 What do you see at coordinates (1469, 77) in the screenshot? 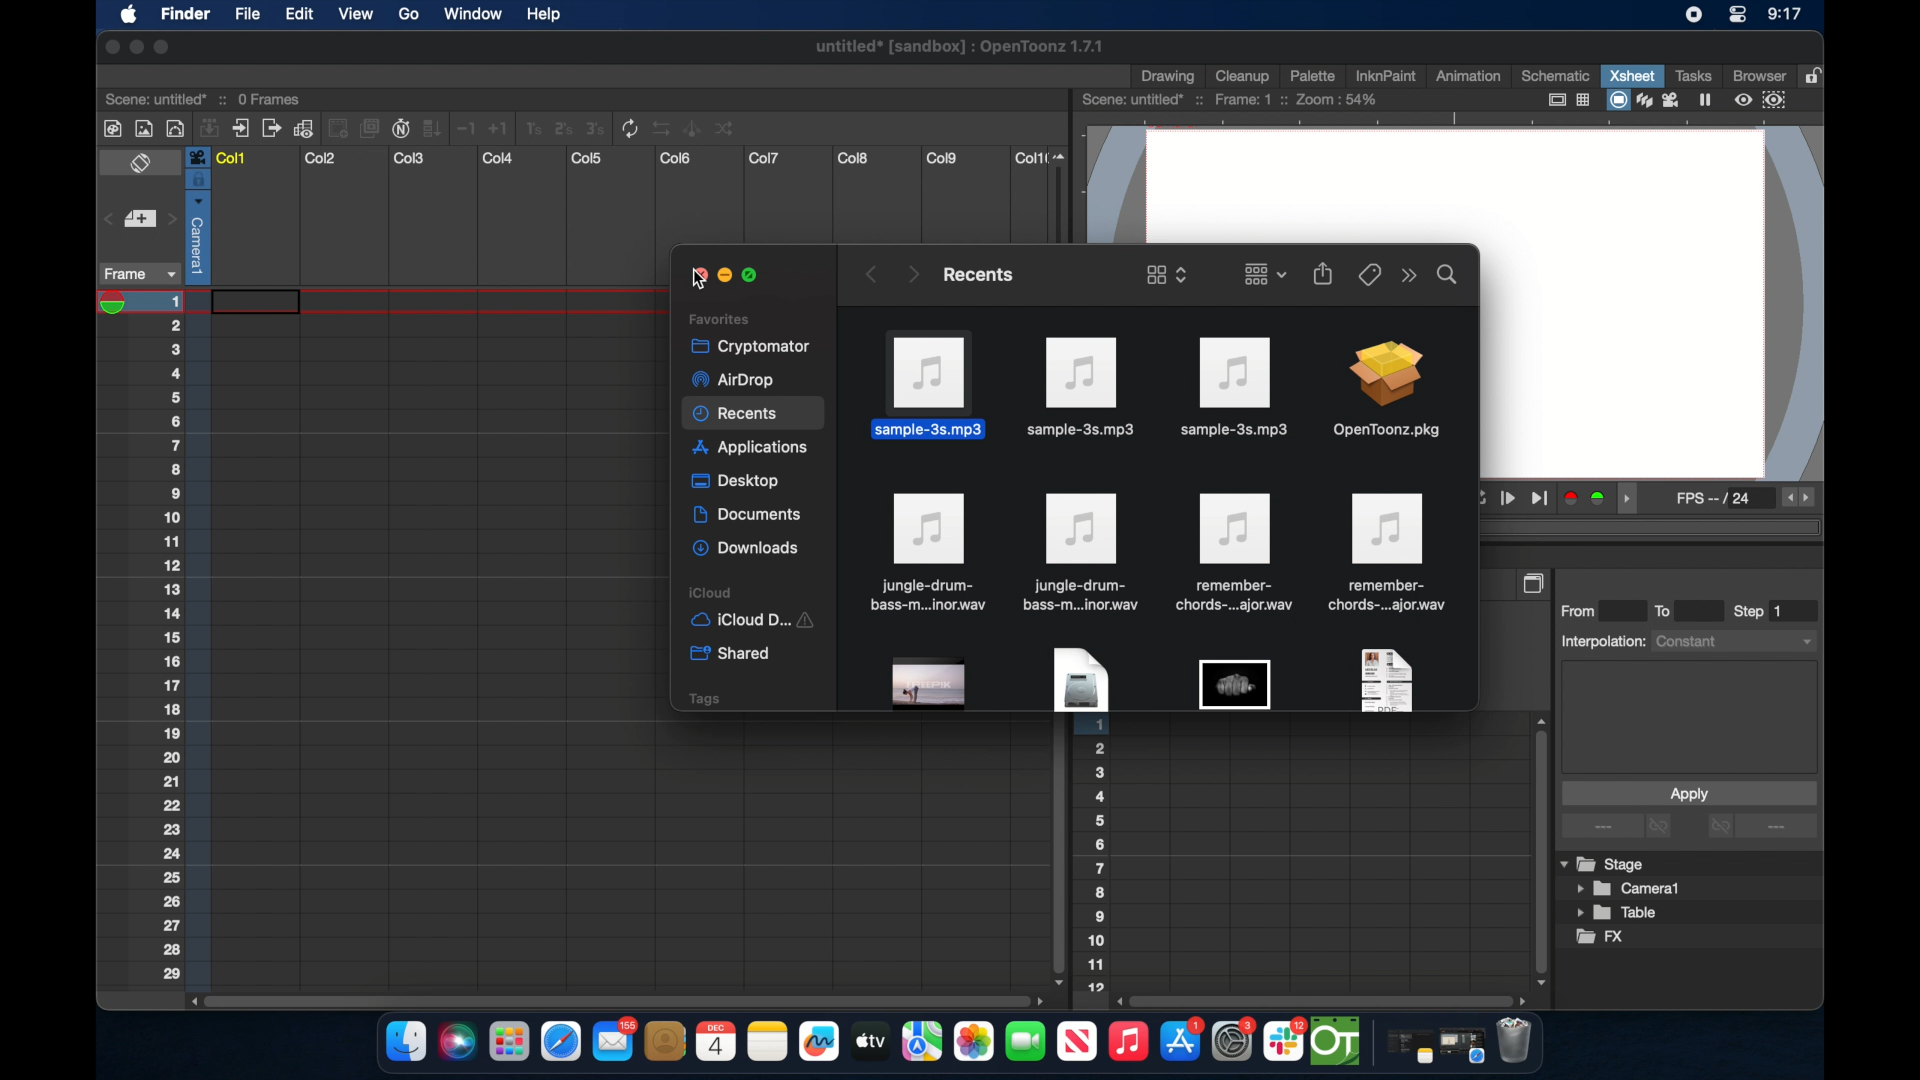
I see `animation` at bounding box center [1469, 77].